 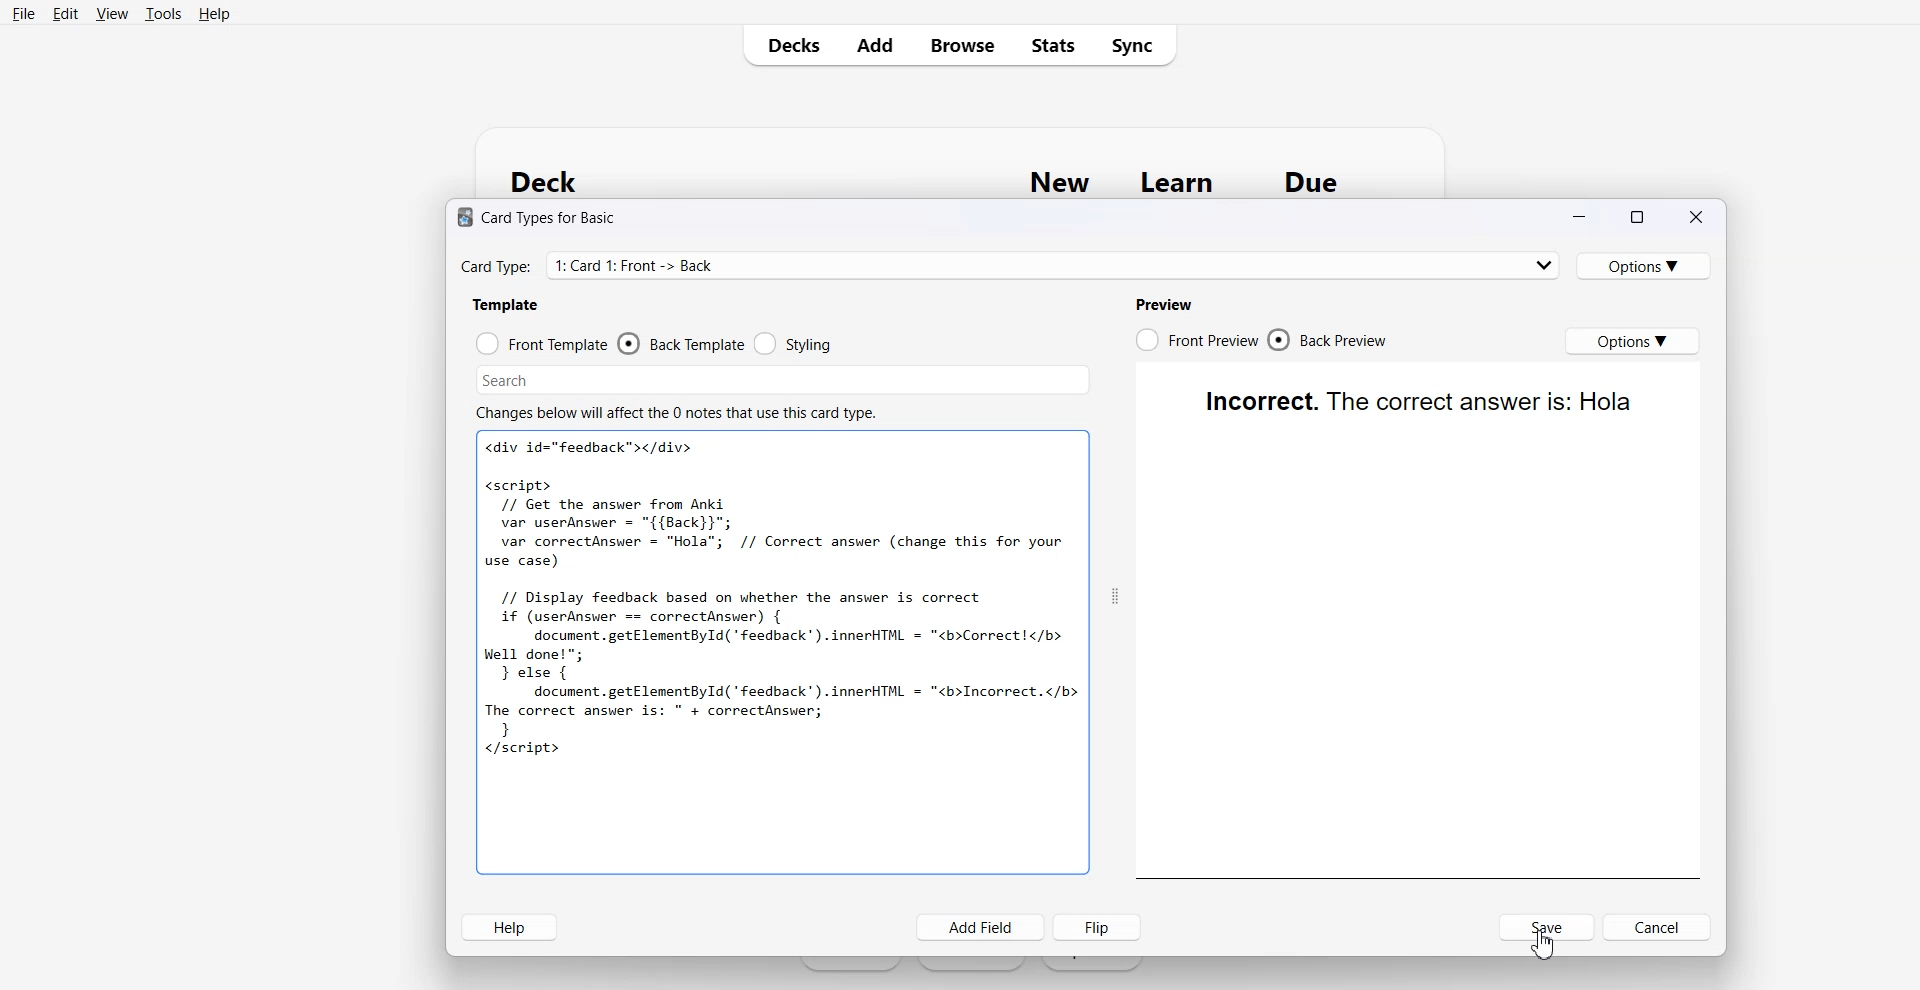 I want to click on Add field, so click(x=980, y=927).